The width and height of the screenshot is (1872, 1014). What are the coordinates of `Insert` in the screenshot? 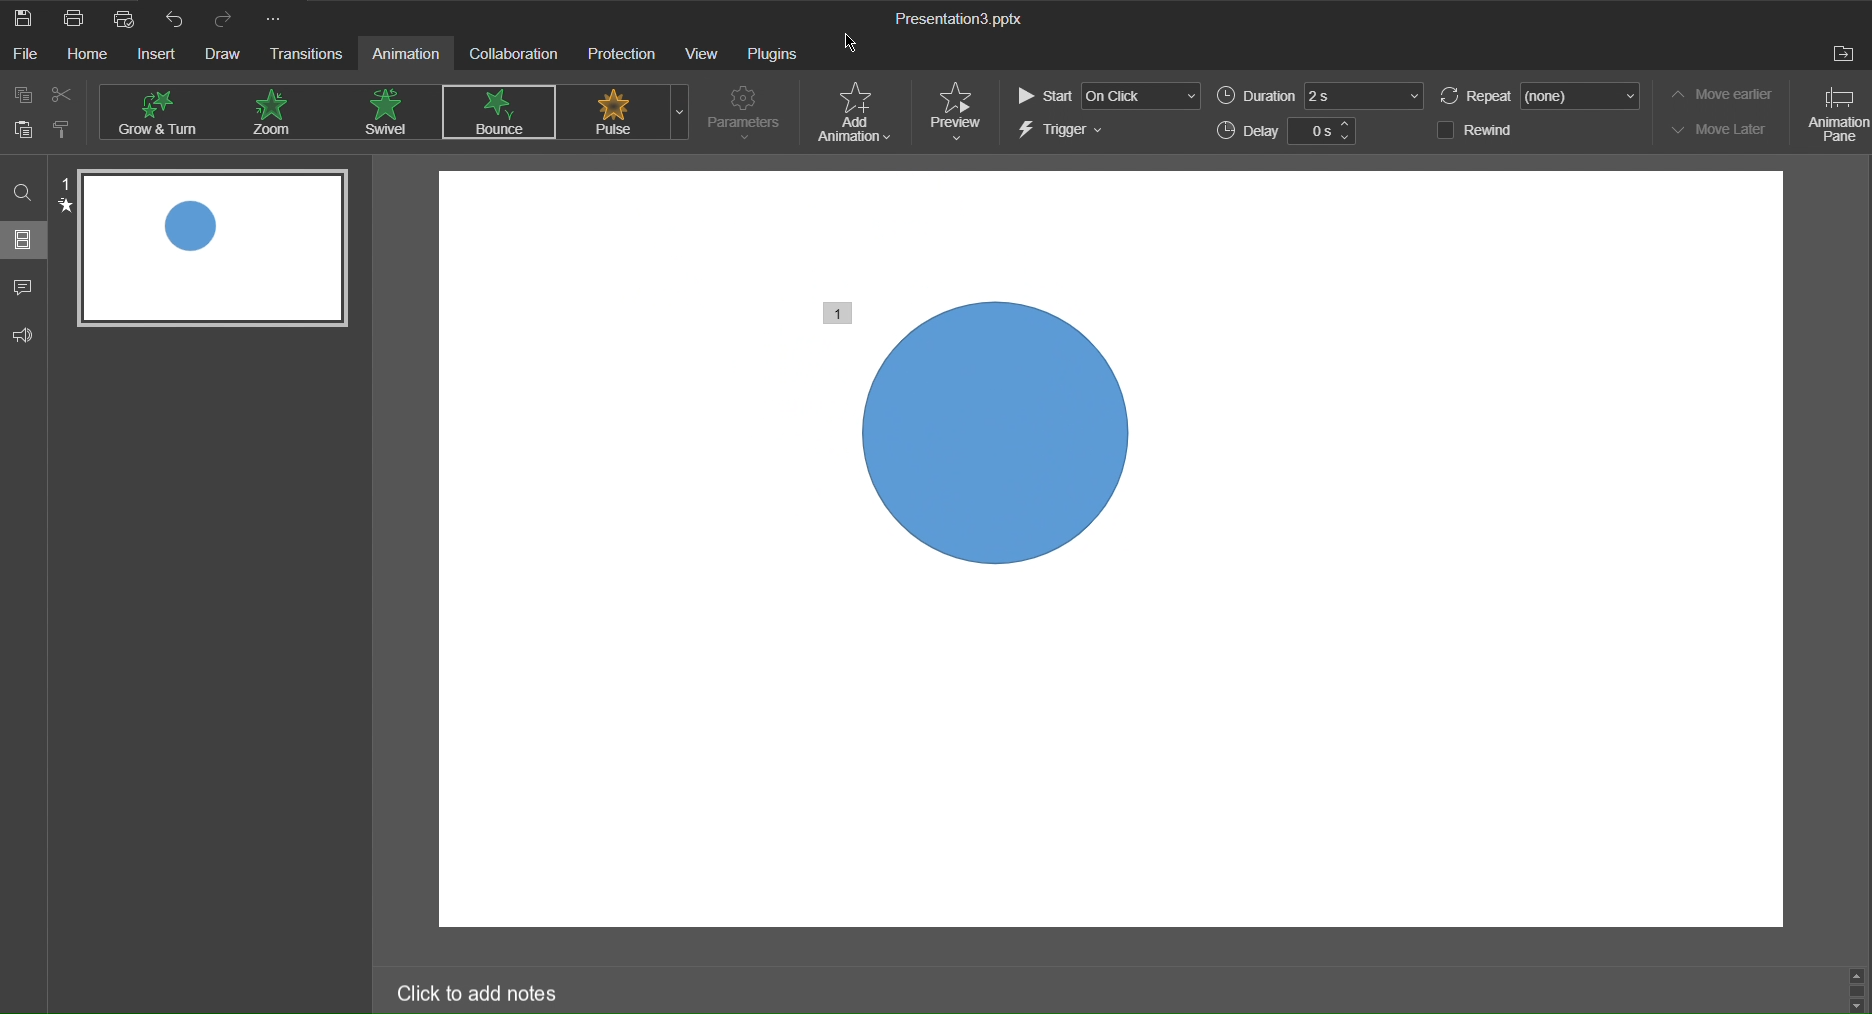 It's located at (161, 54).